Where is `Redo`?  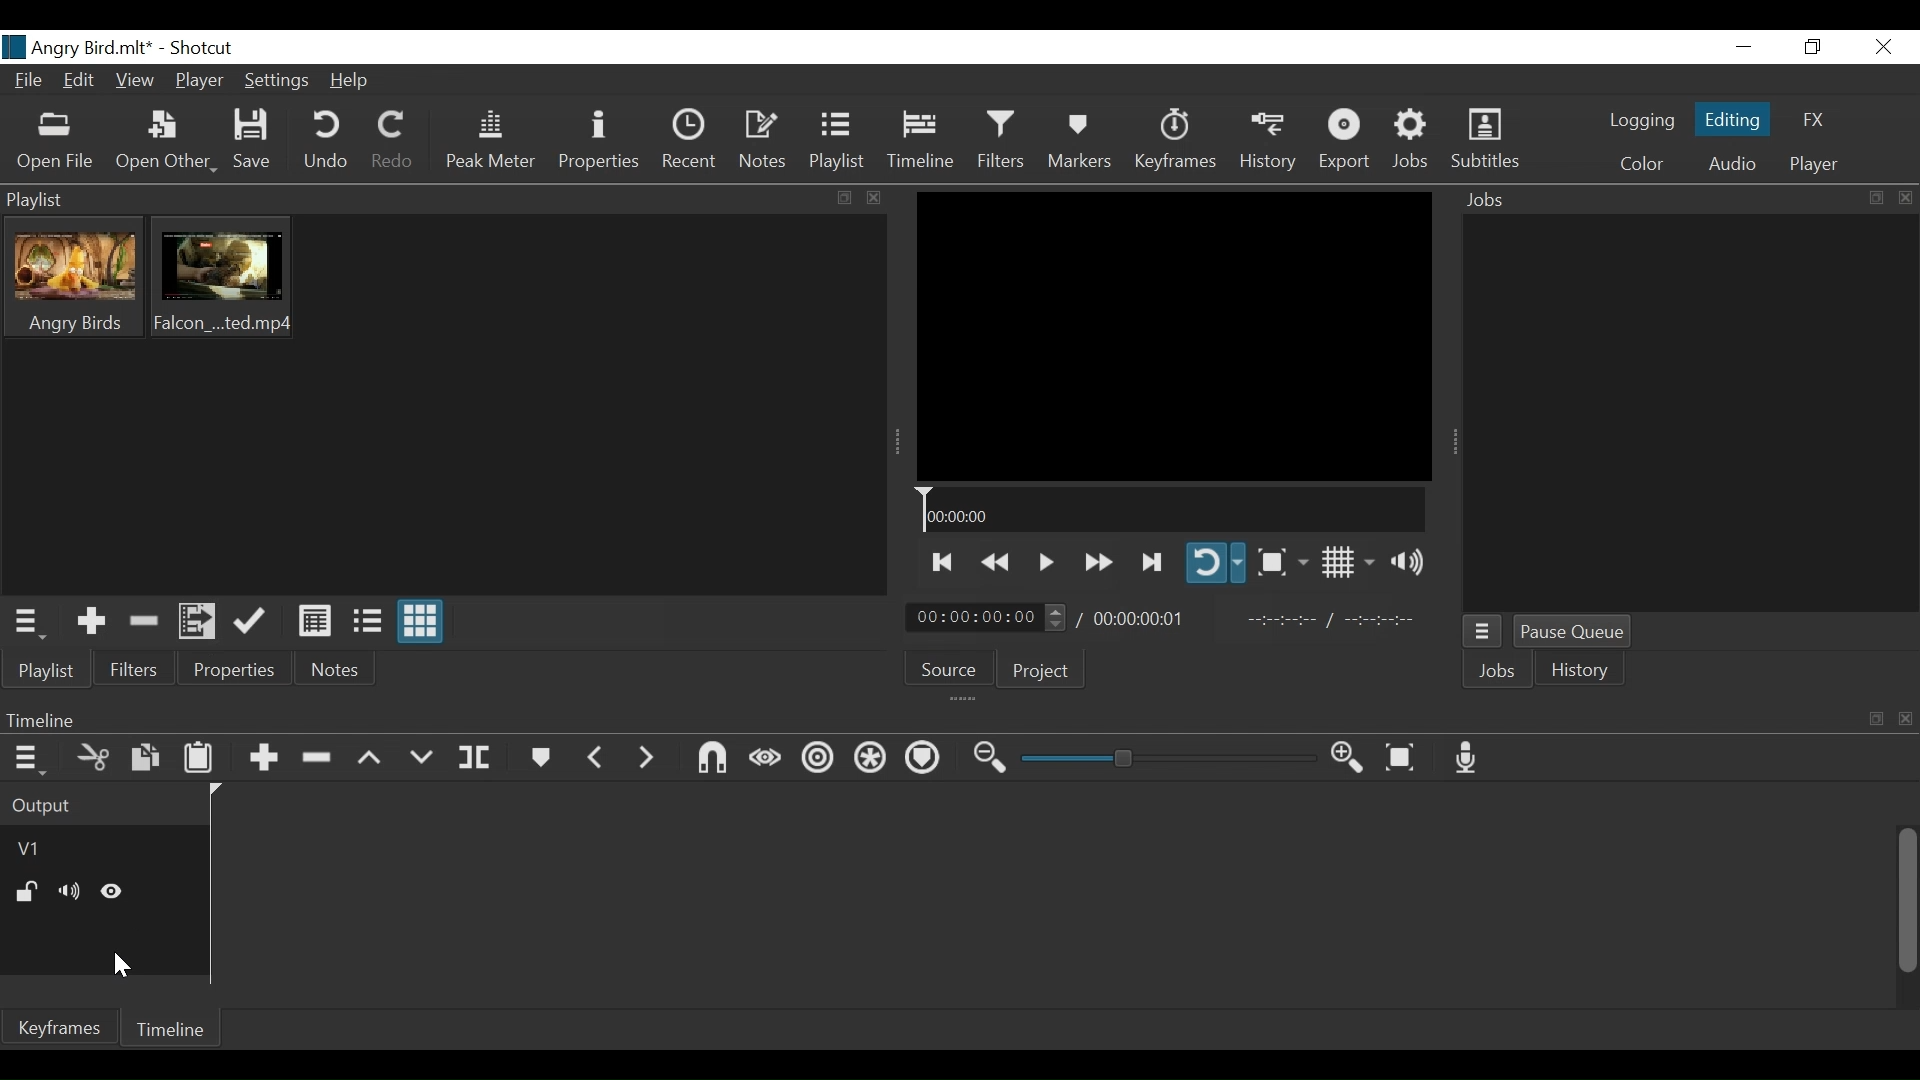 Redo is located at coordinates (393, 142).